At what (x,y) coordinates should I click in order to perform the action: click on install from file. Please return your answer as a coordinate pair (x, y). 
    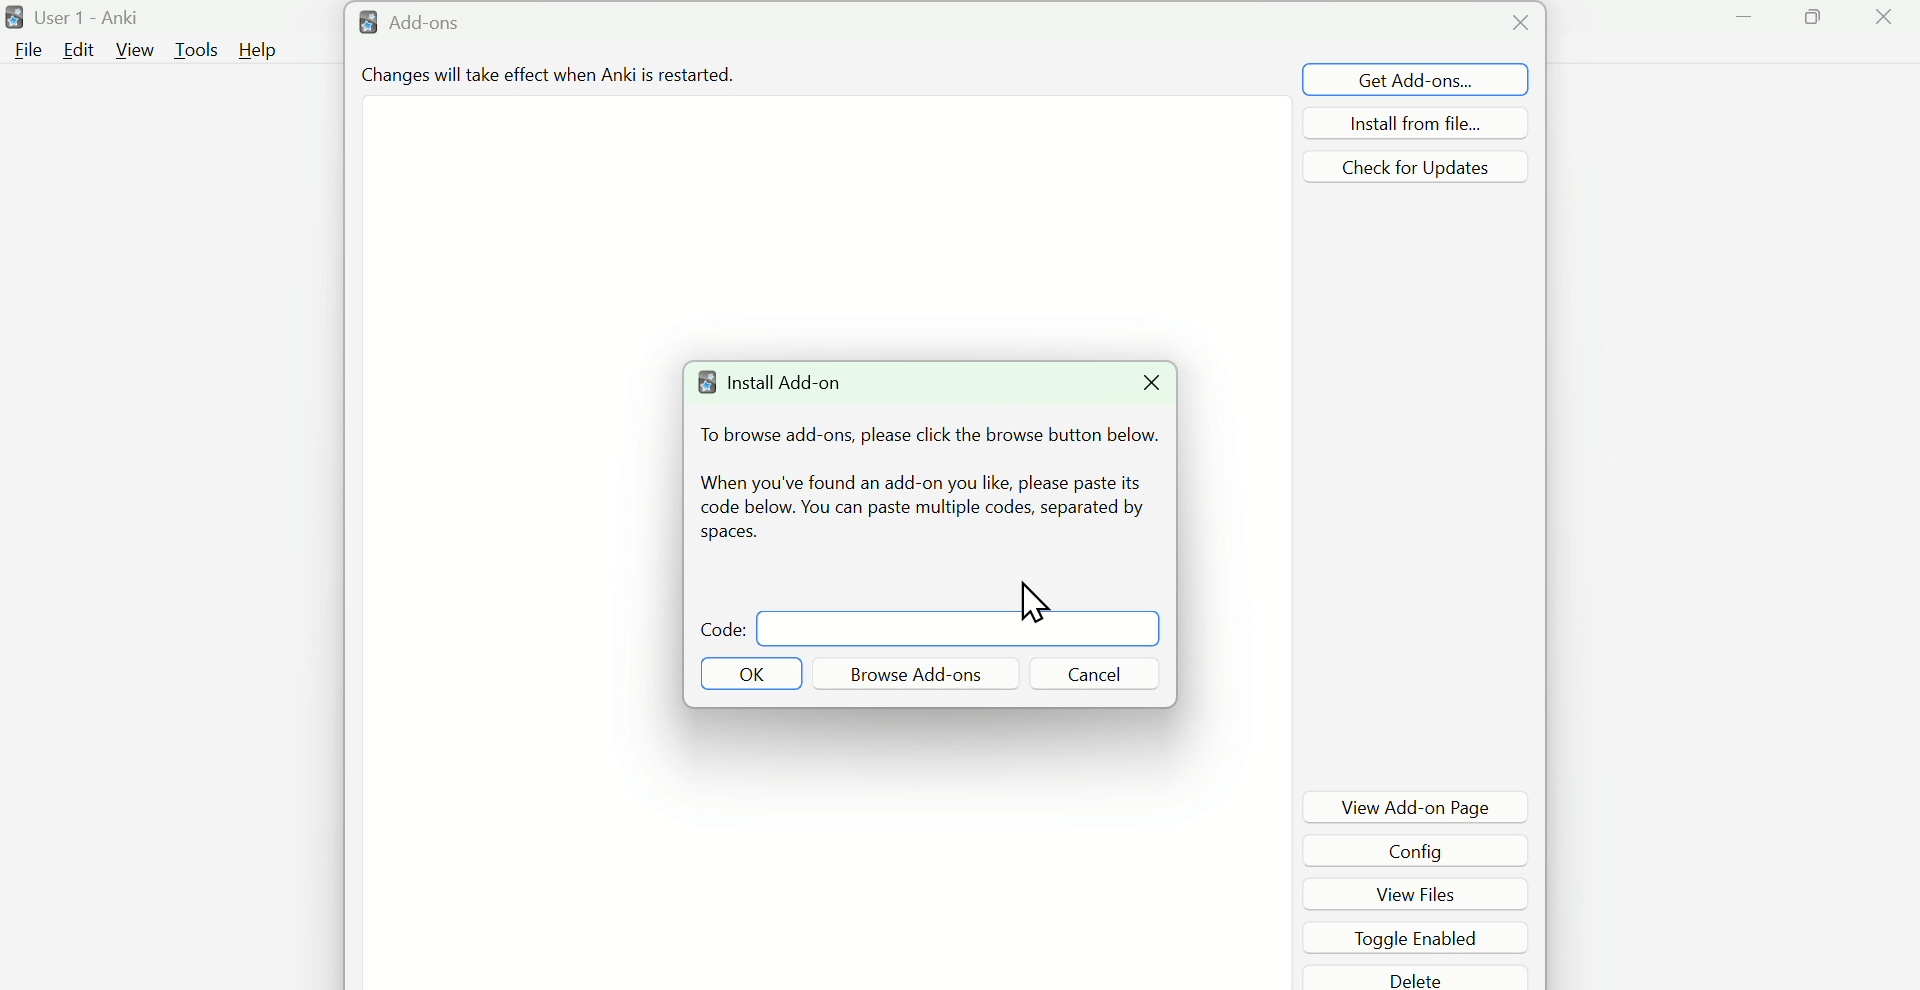
    Looking at the image, I should click on (1414, 123).